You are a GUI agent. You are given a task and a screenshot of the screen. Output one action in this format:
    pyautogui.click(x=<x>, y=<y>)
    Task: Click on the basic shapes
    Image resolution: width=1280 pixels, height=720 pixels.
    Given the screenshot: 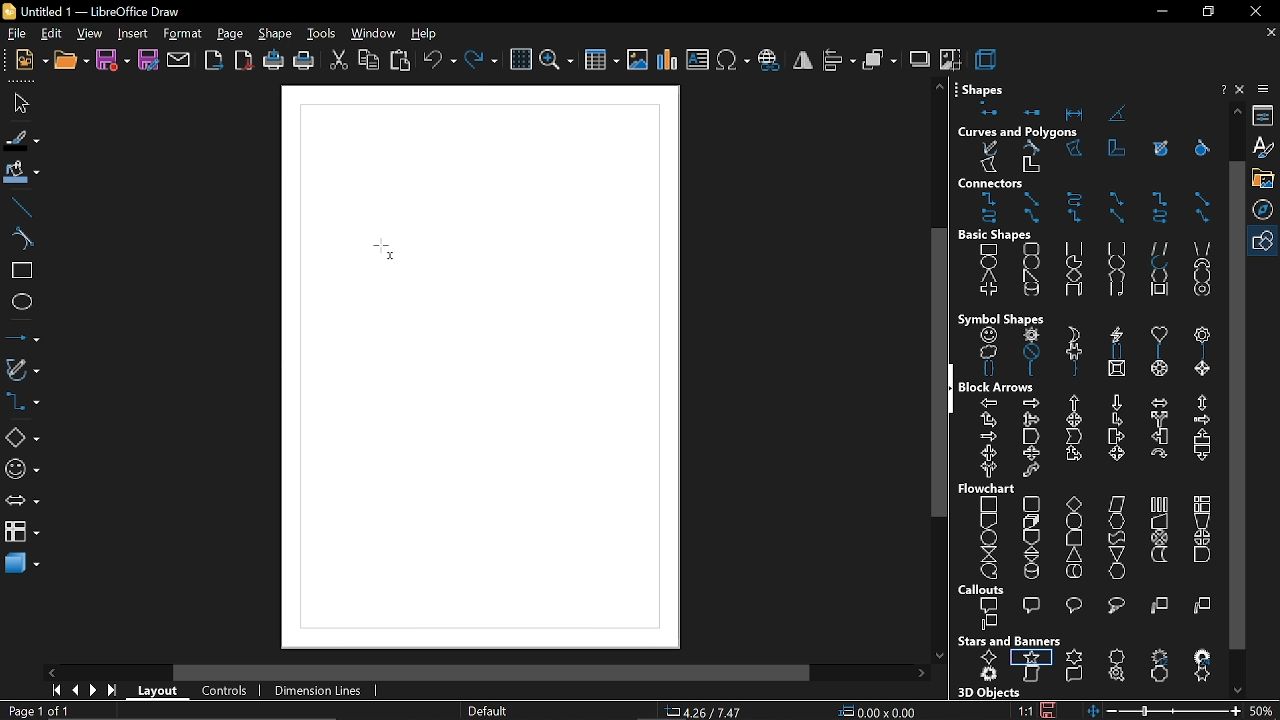 What is the action you would take?
    pyautogui.click(x=1266, y=241)
    